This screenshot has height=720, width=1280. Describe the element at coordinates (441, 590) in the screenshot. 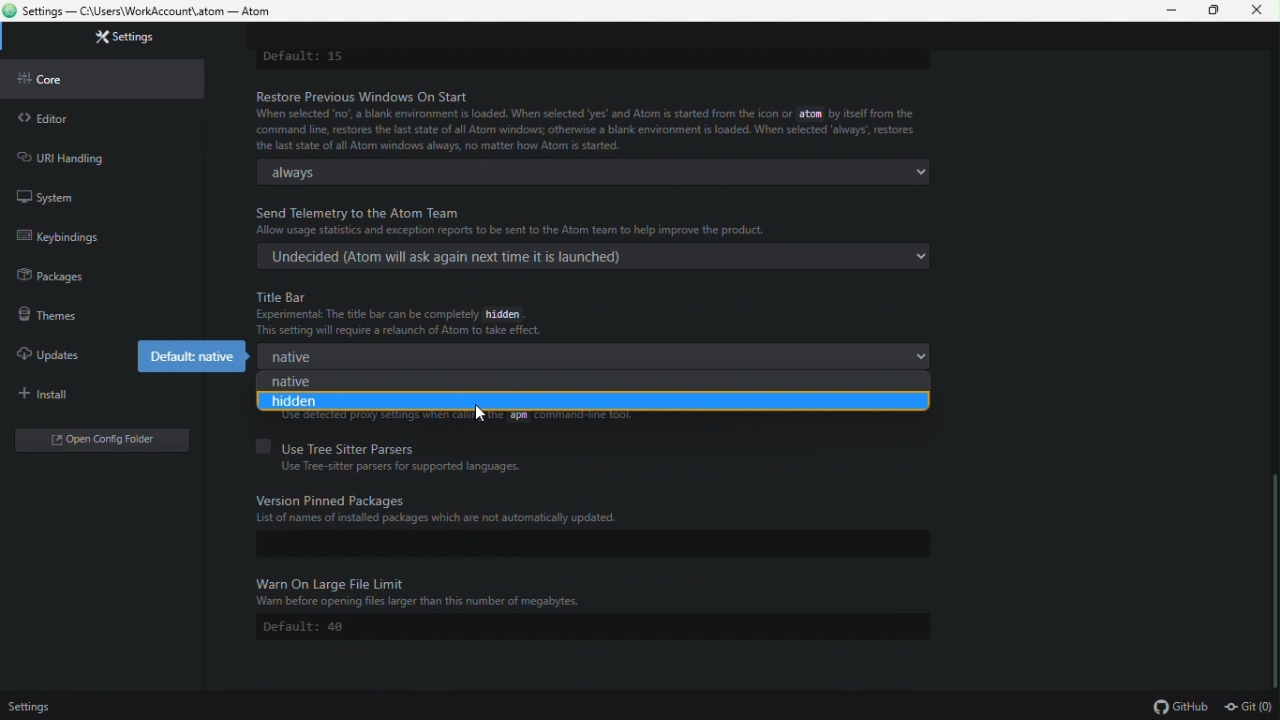

I see `‘Warn On Large File Limit Warn before opening files larger than this number of megabytes.` at that location.